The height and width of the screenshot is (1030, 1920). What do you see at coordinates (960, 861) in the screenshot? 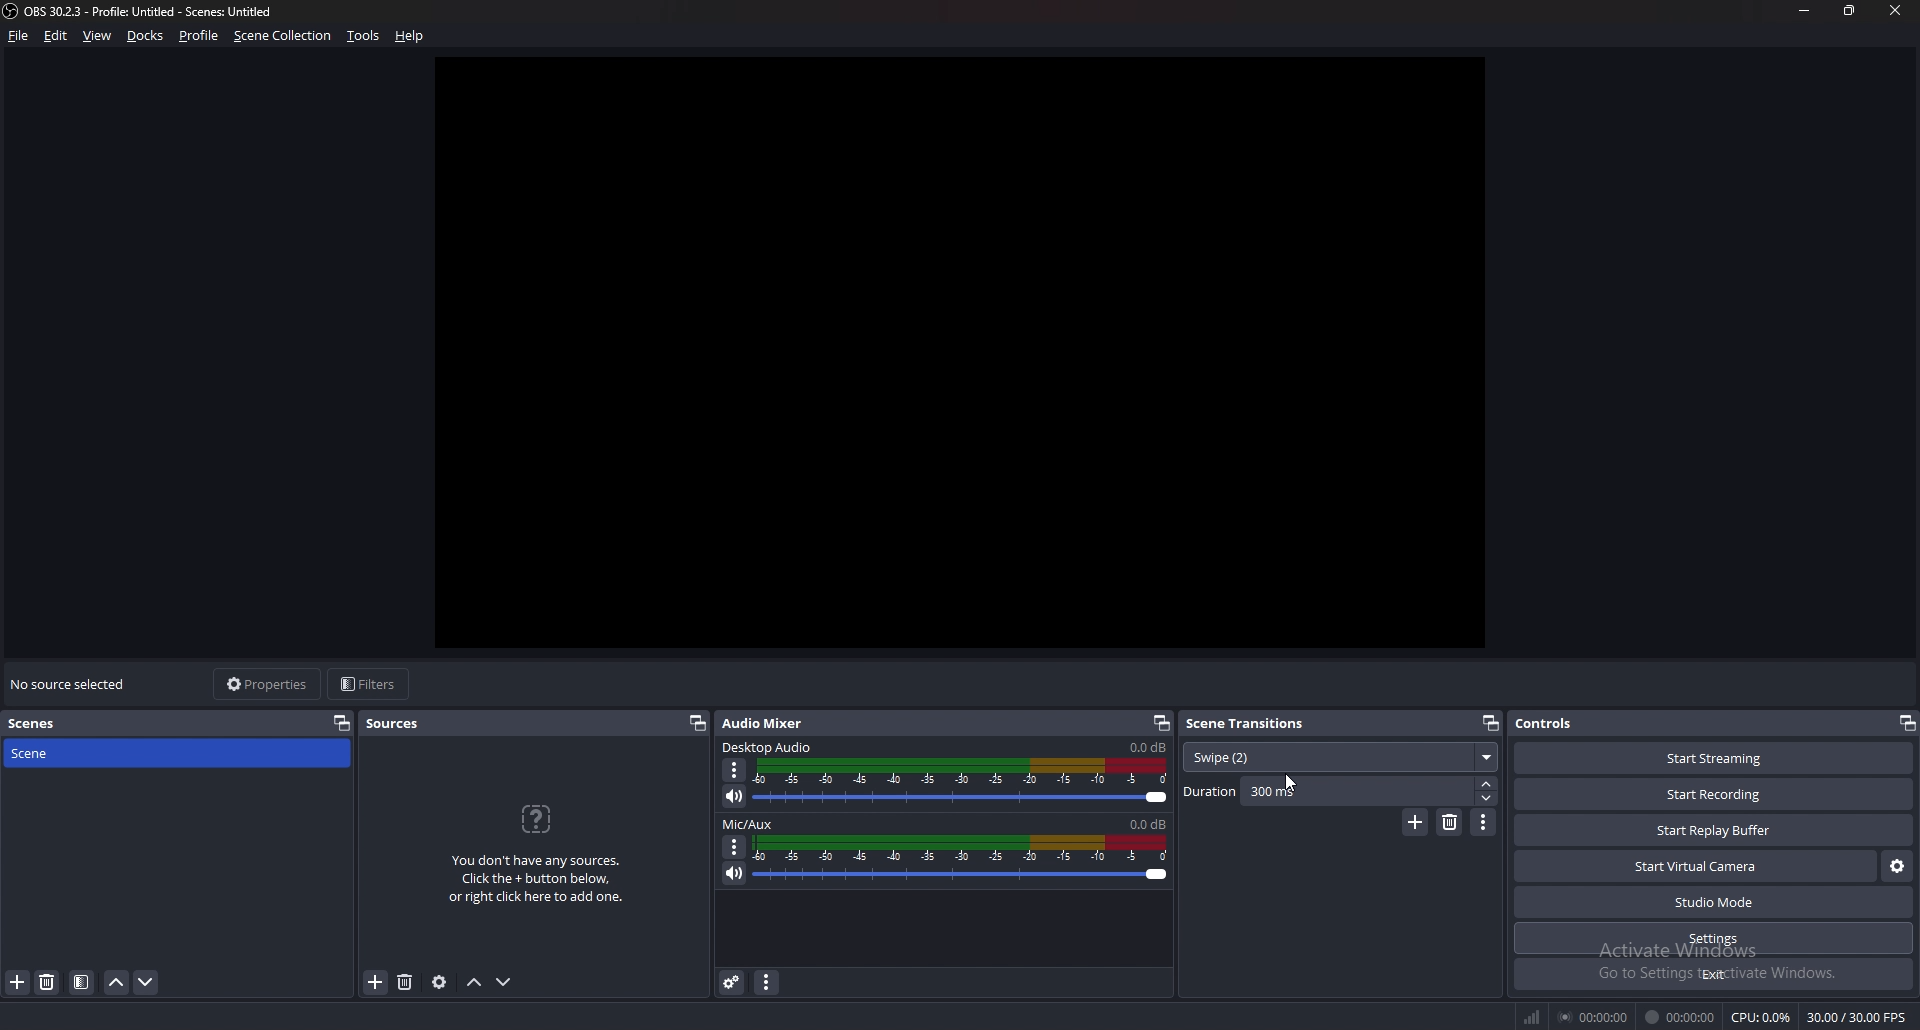
I see `volume adjust` at bounding box center [960, 861].